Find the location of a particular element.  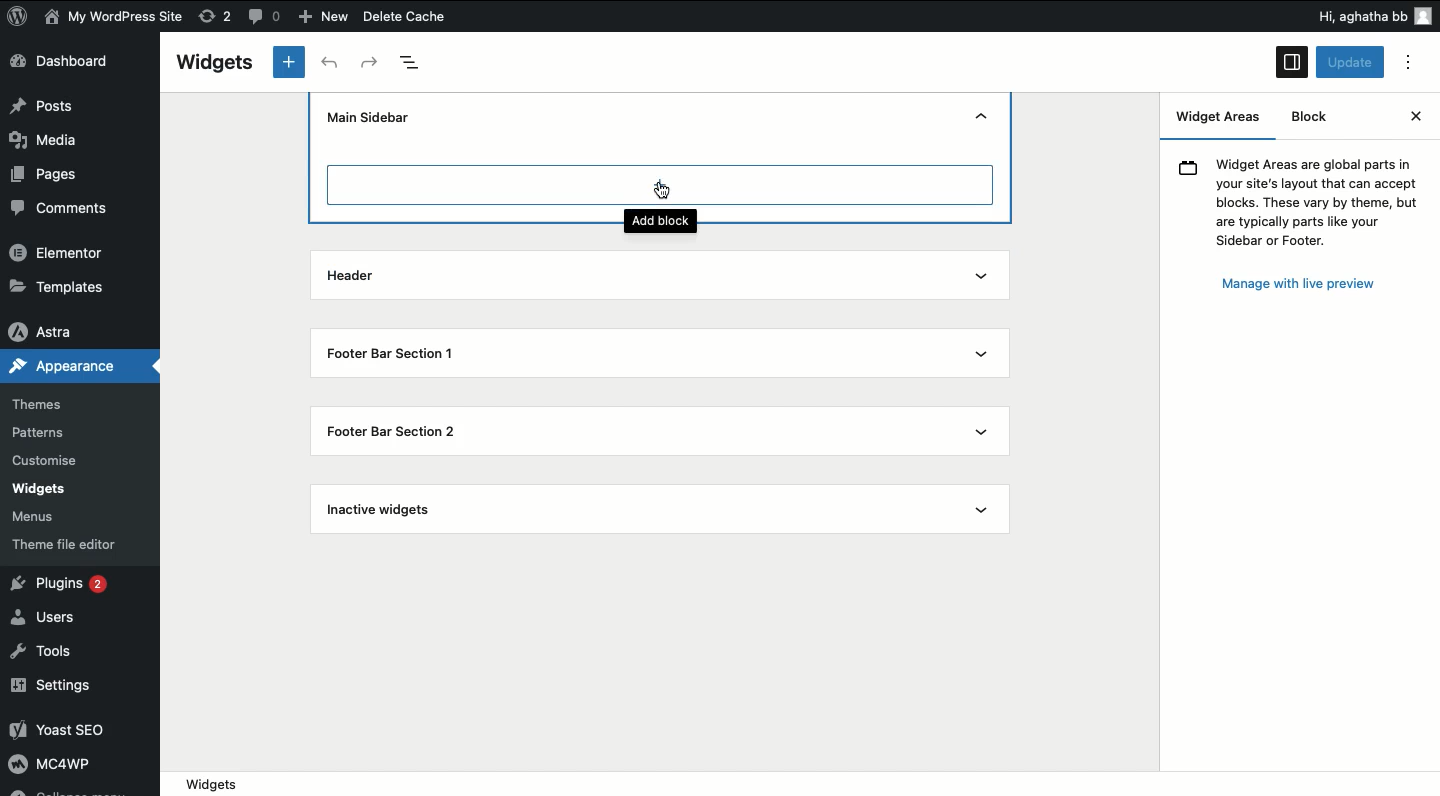

Options is located at coordinates (1408, 63).